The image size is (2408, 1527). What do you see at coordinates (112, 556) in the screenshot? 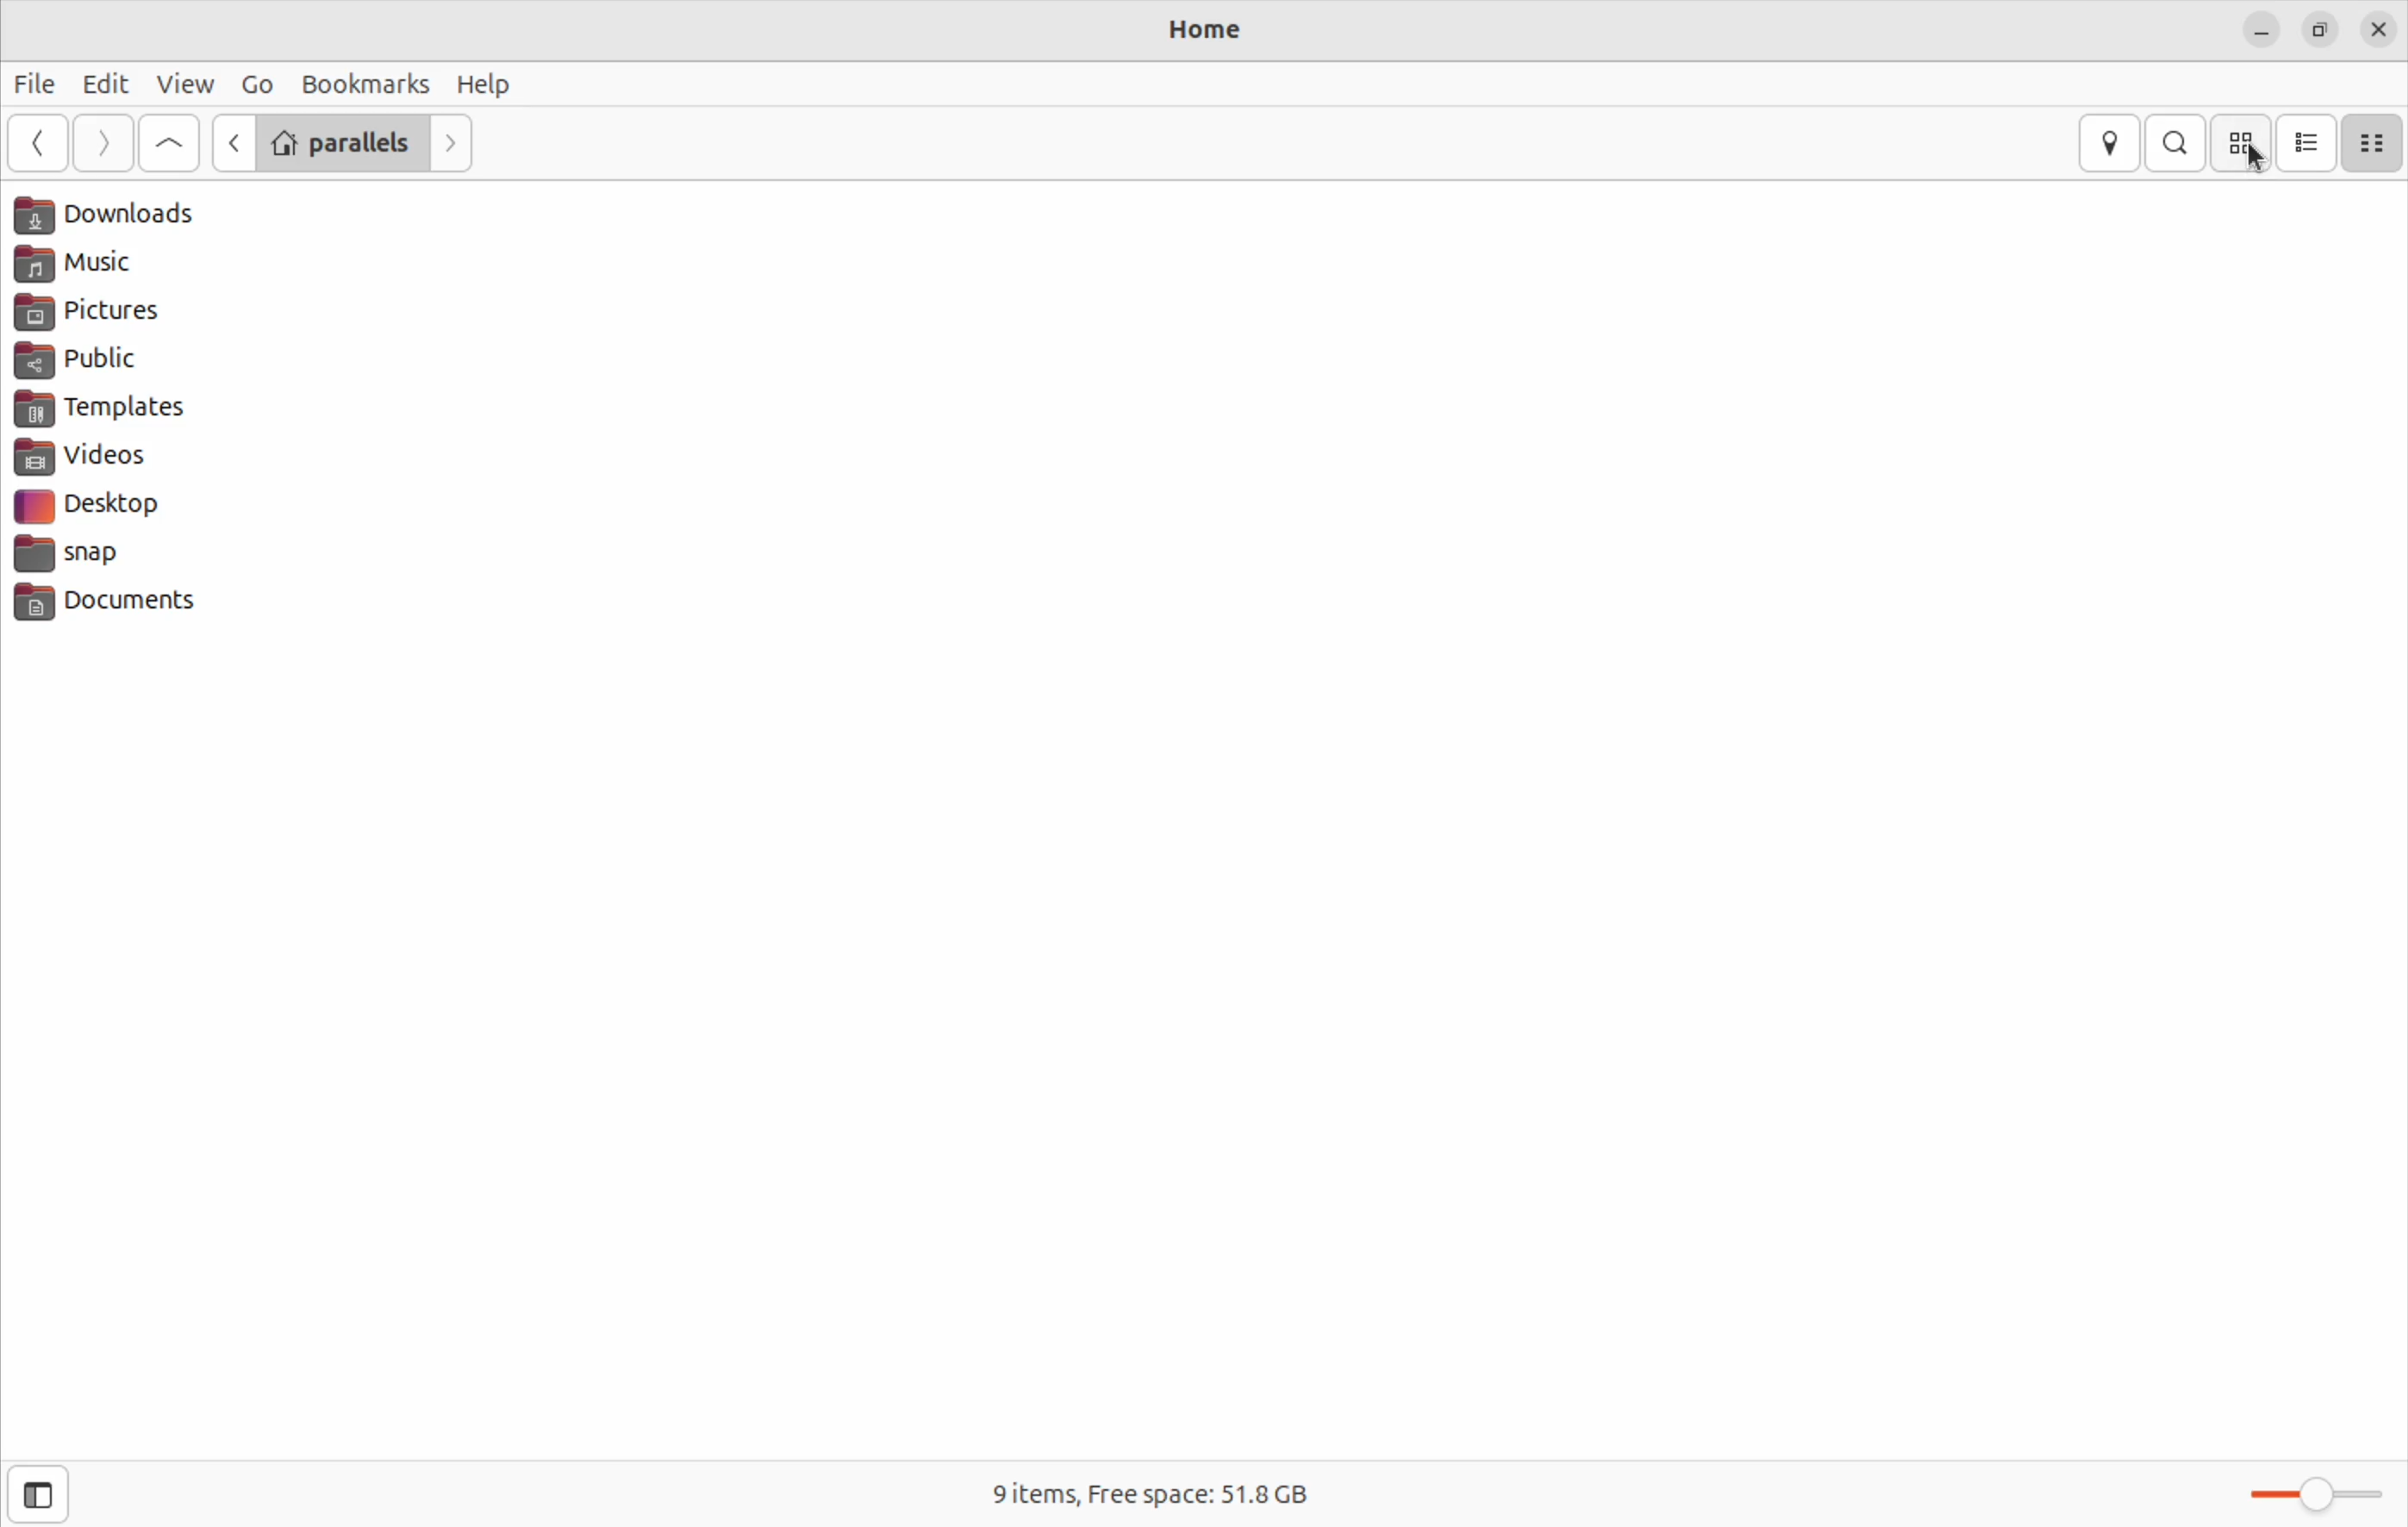
I see `snap` at bounding box center [112, 556].